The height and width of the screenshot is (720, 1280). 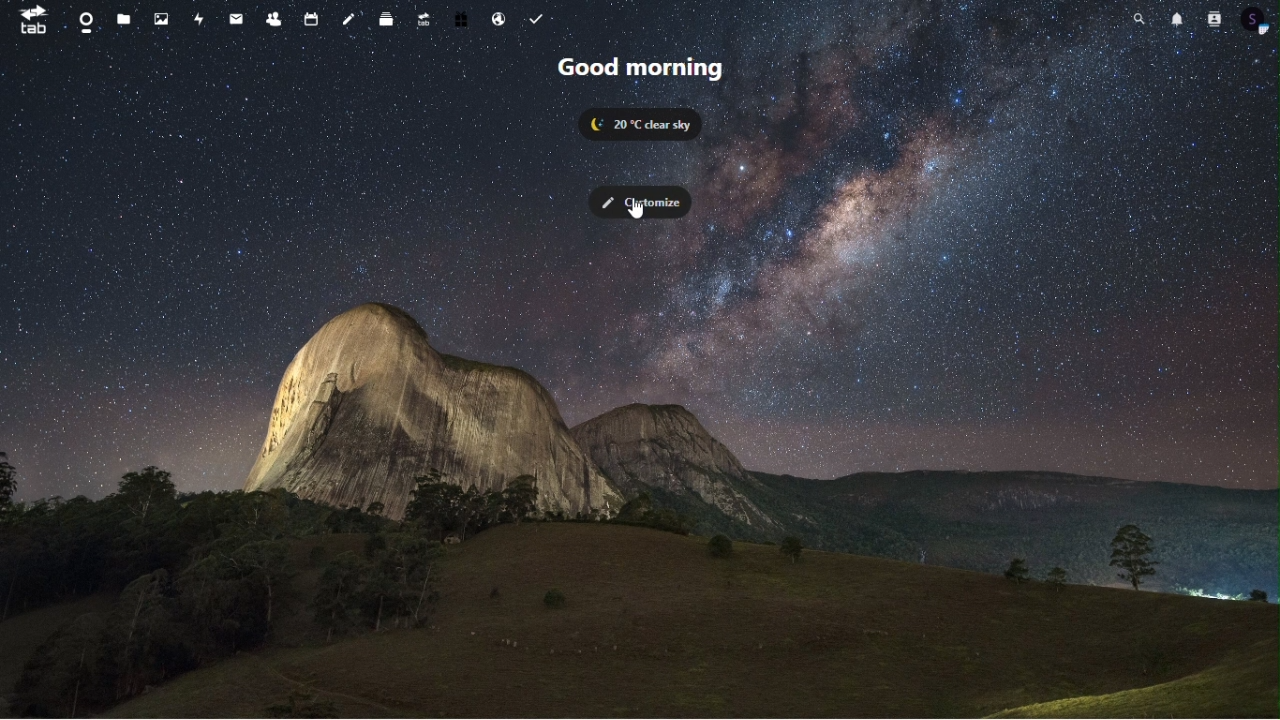 I want to click on image, so click(x=160, y=19).